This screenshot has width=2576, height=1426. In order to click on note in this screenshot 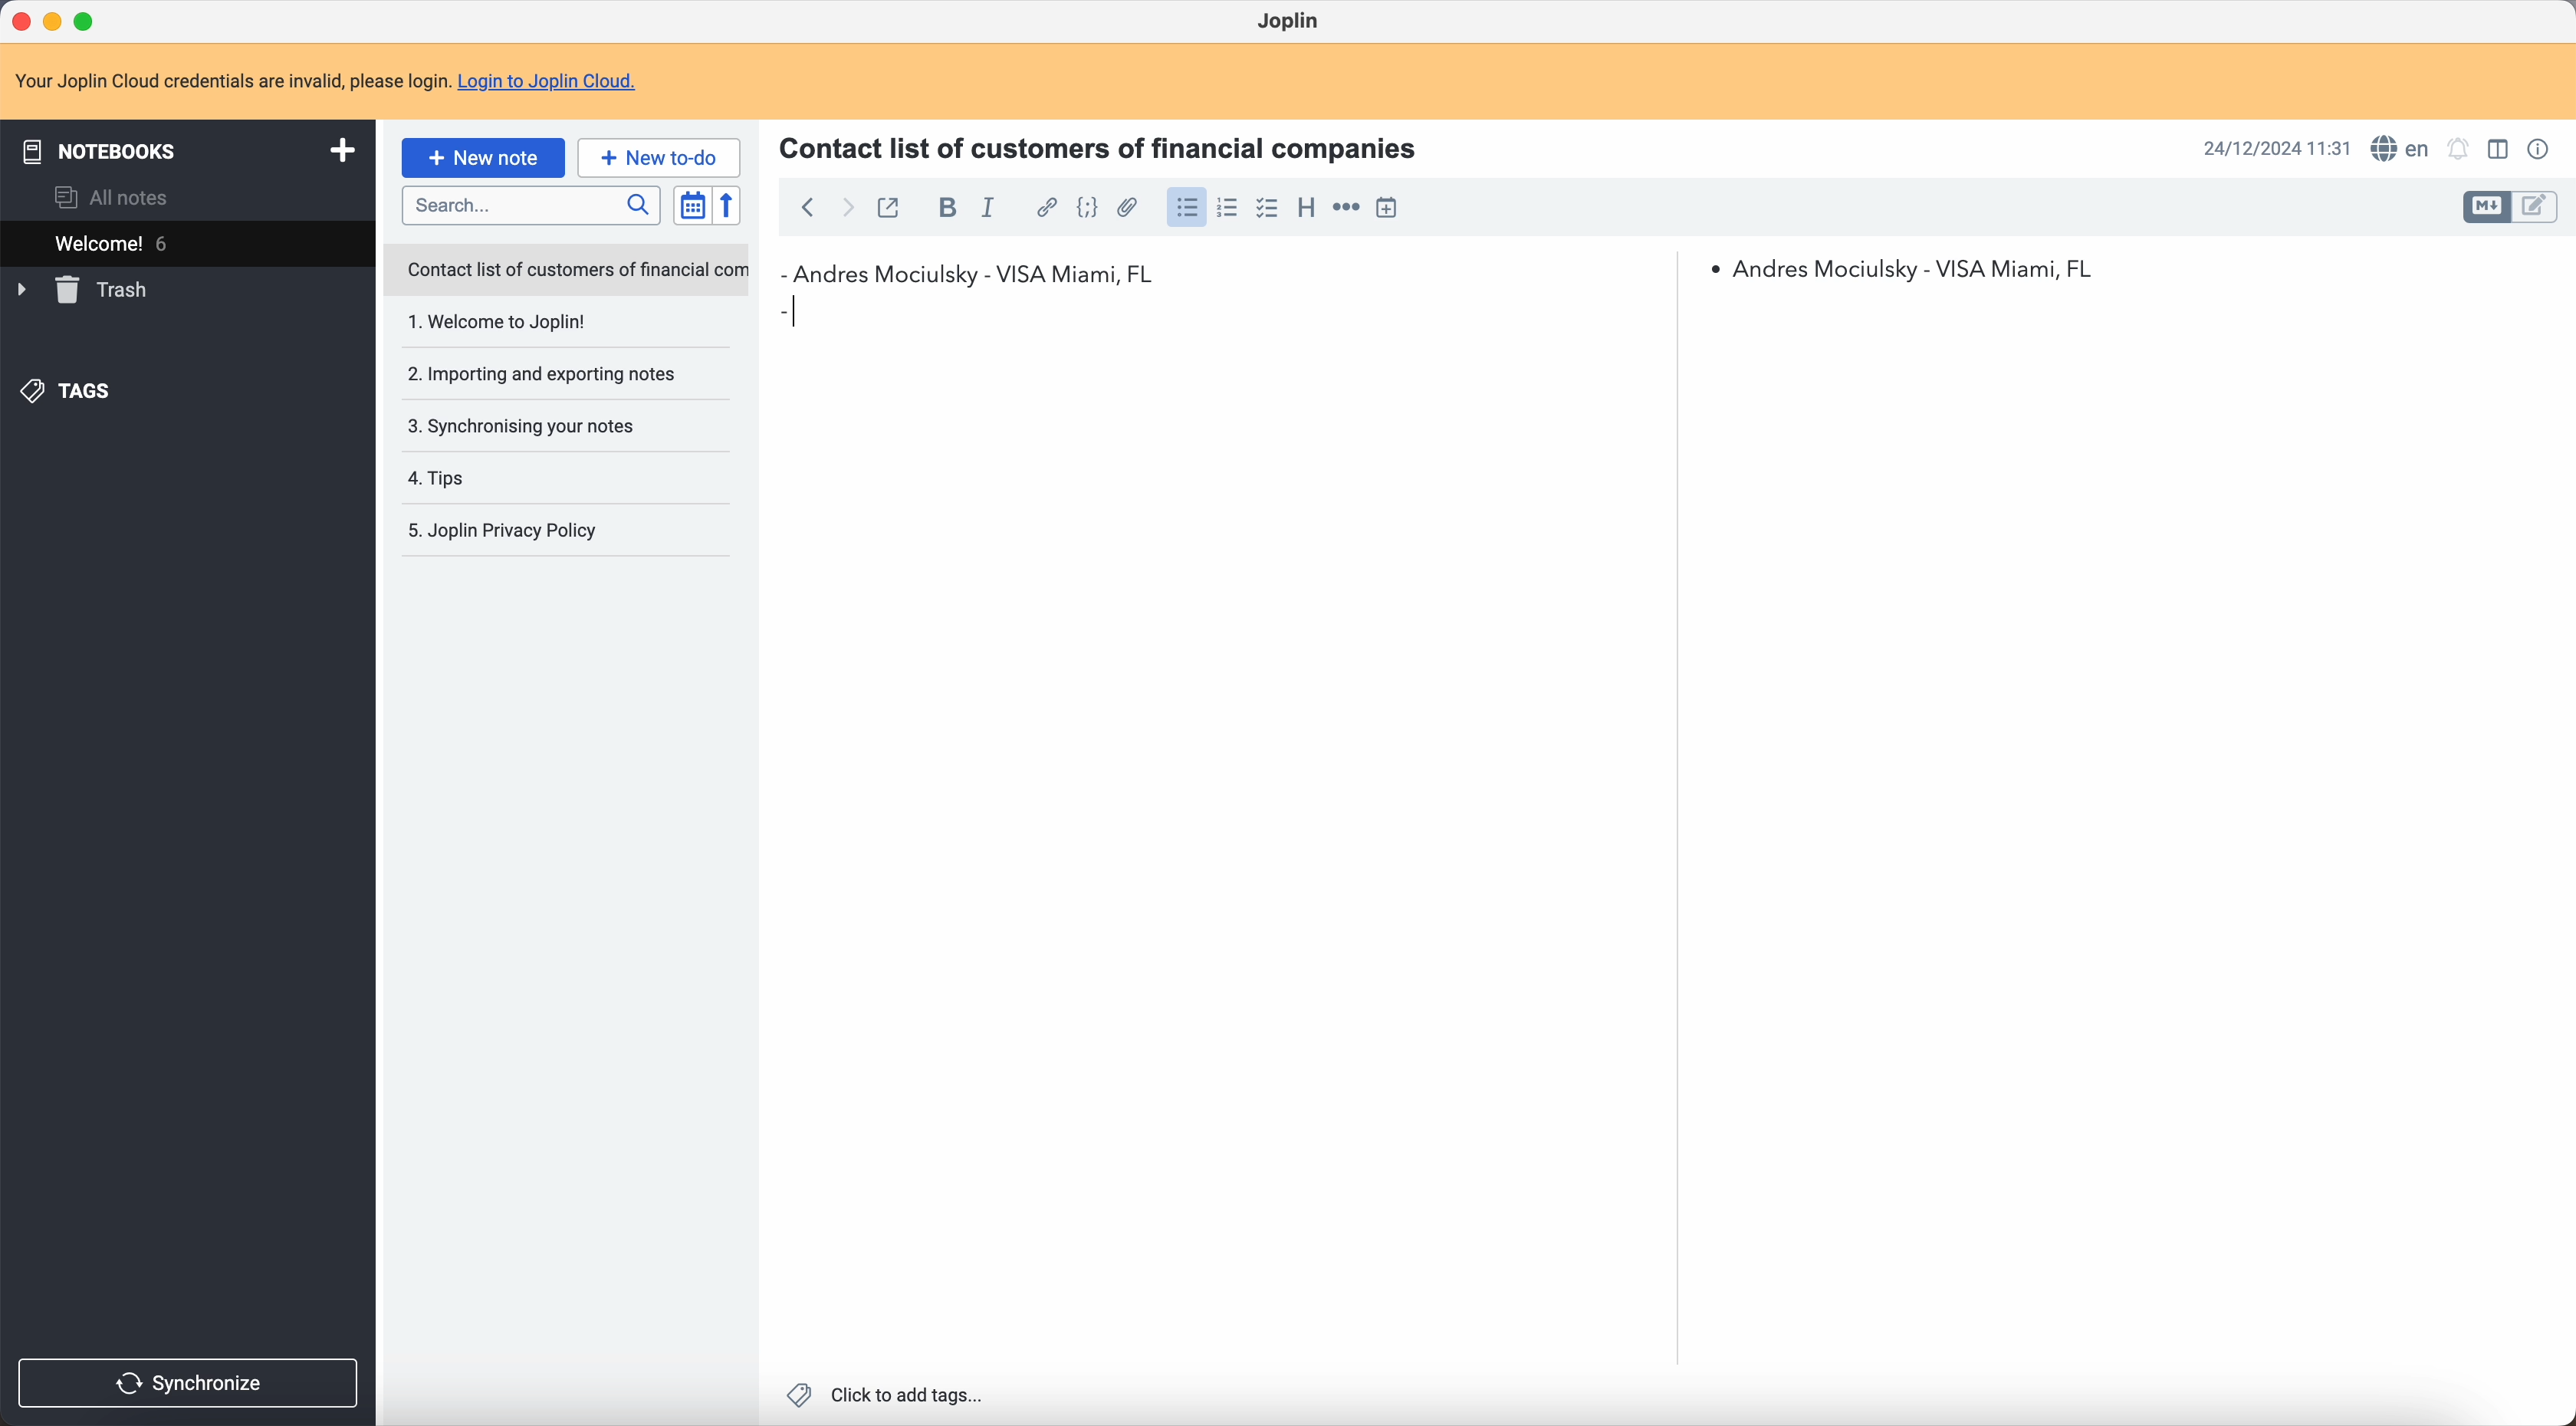, I will do `click(325, 77)`.